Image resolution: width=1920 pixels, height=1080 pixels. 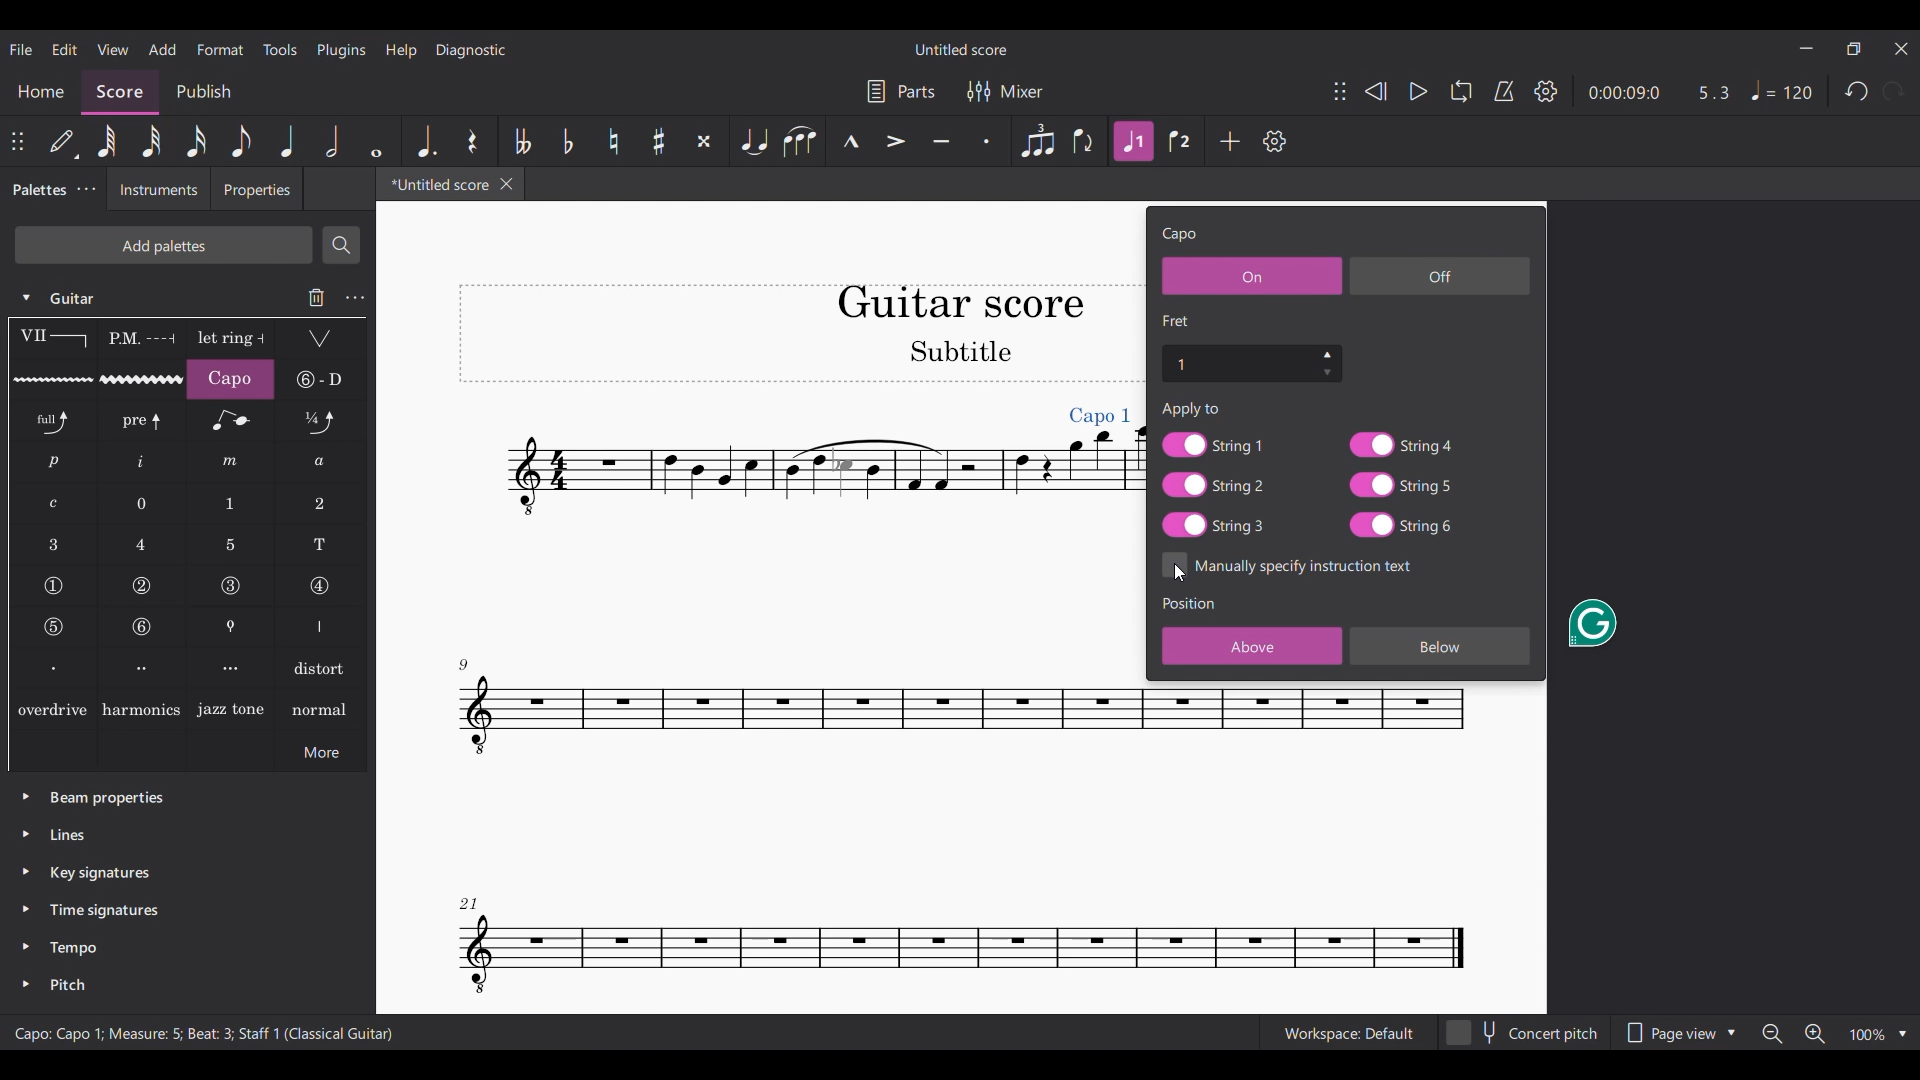 I want to click on Edit menu, so click(x=65, y=50).